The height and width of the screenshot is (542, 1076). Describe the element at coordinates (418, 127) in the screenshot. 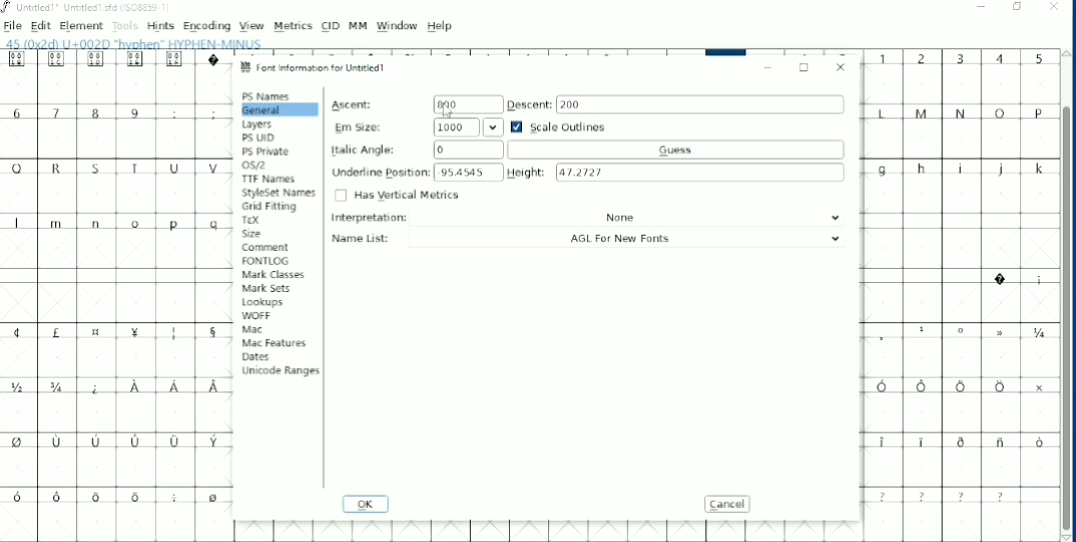

I see `Em Size` at that location.